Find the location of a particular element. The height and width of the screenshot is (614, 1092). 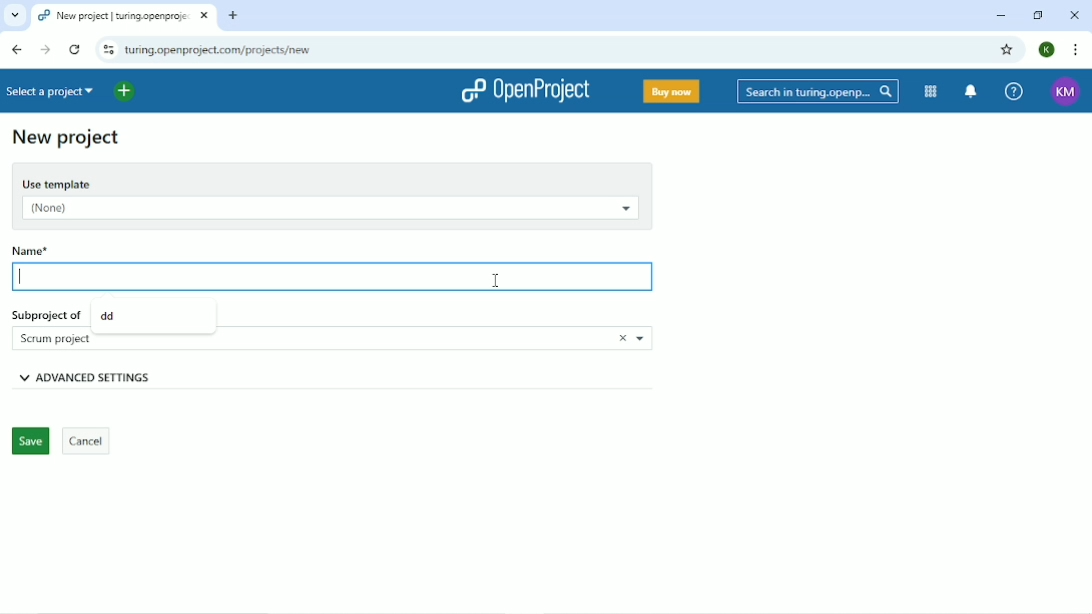

dd is located at coordinates (109, 315).